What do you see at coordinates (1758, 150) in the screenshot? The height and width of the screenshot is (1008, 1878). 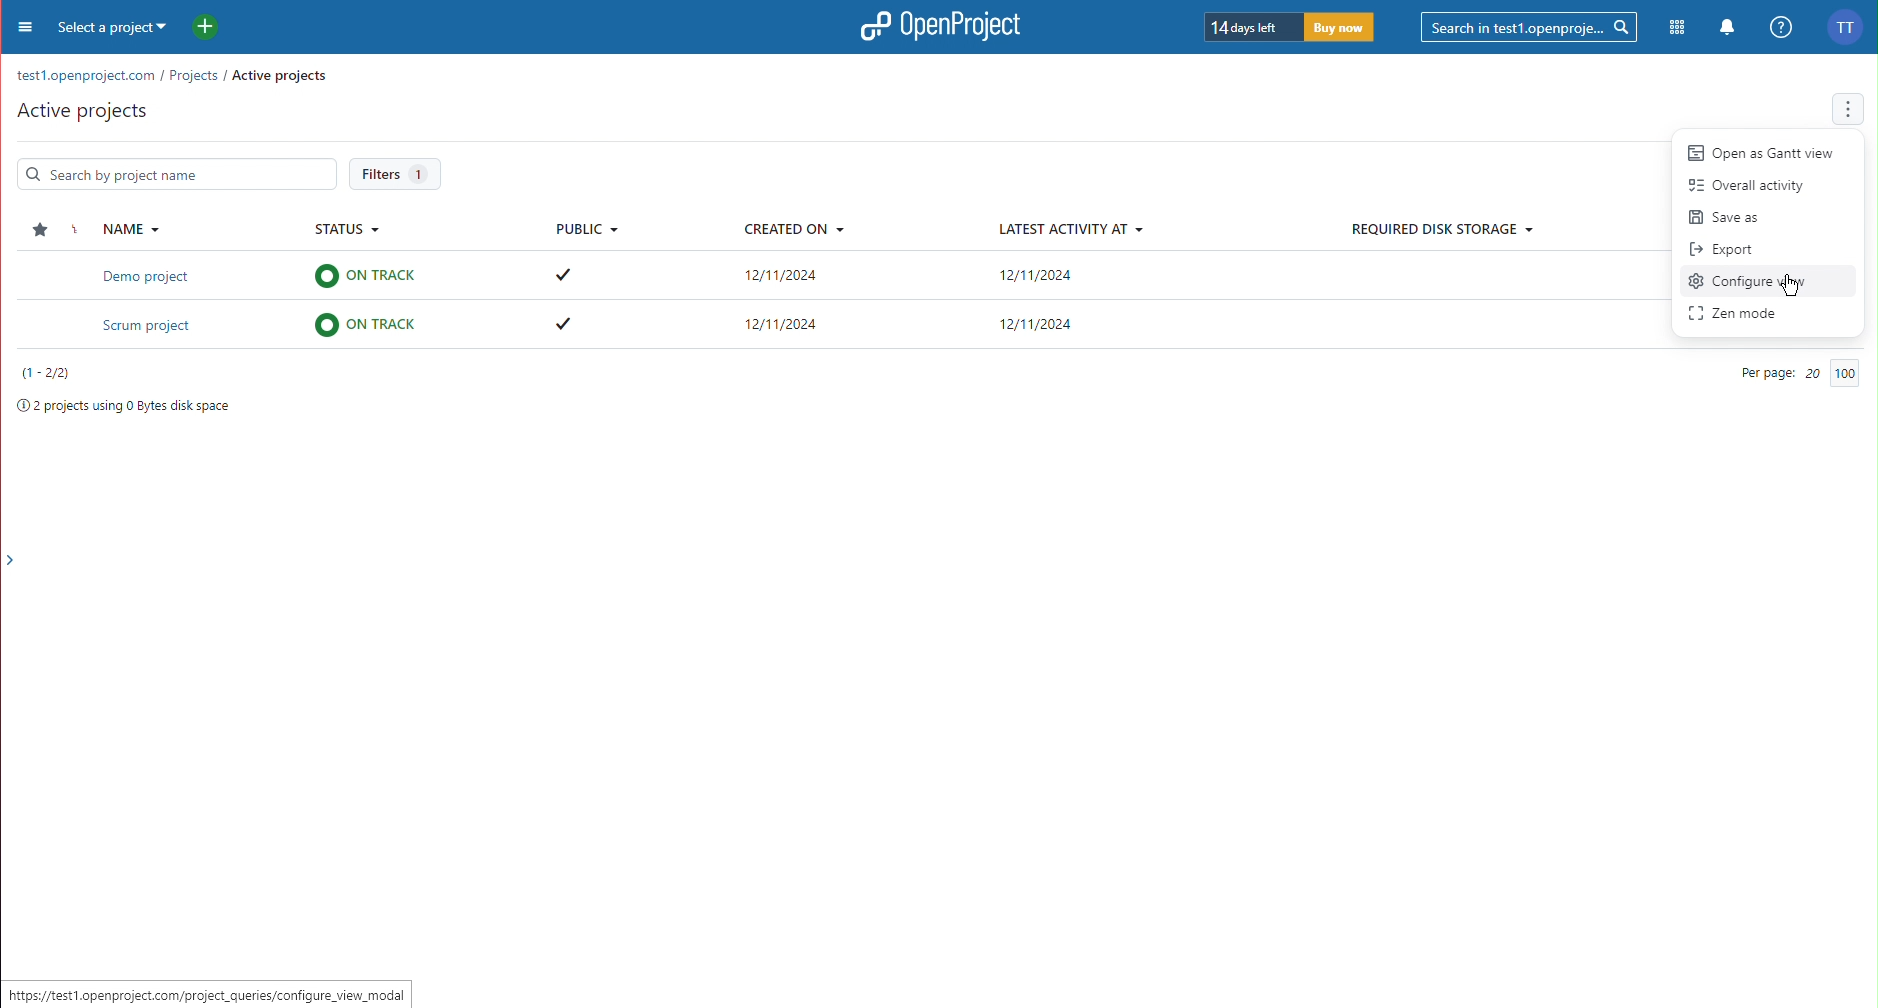 I see `Open as Gantt view` at bounding box center [1758, 150].